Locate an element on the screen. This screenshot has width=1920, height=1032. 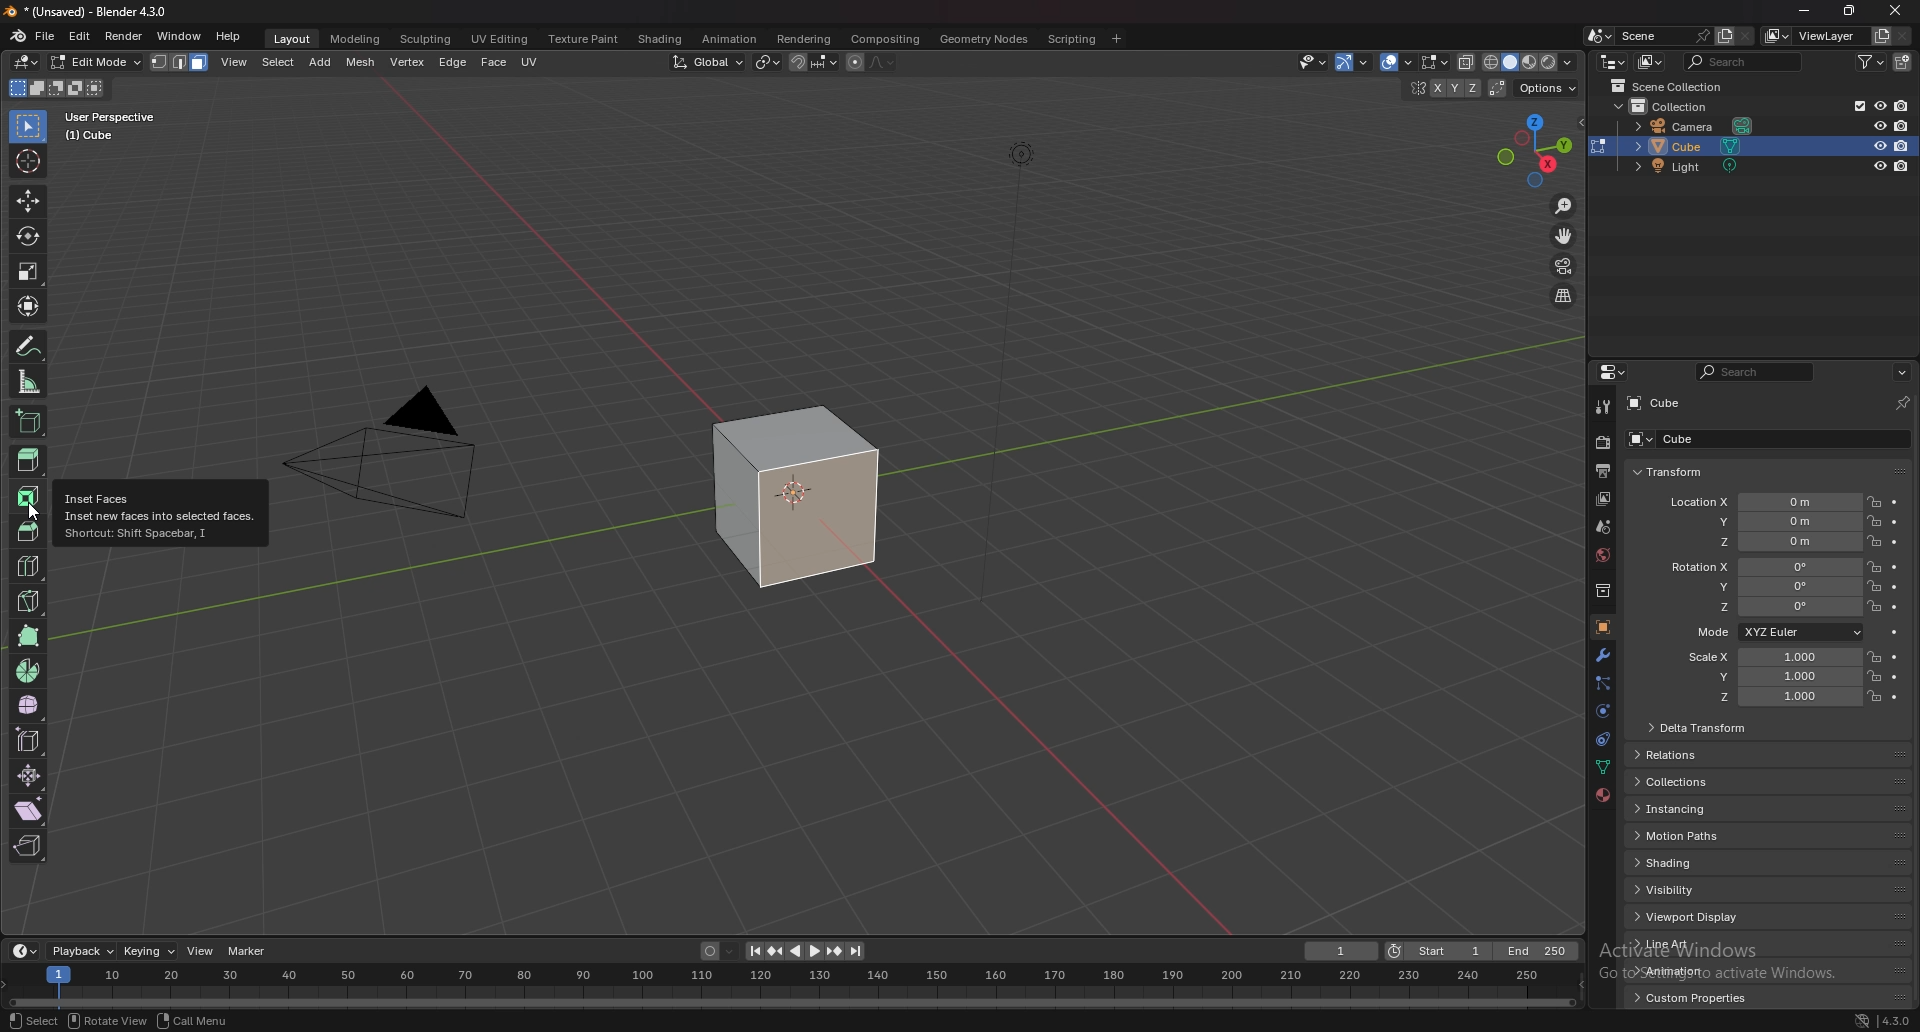
play animation is located at coordinates (806, 952).